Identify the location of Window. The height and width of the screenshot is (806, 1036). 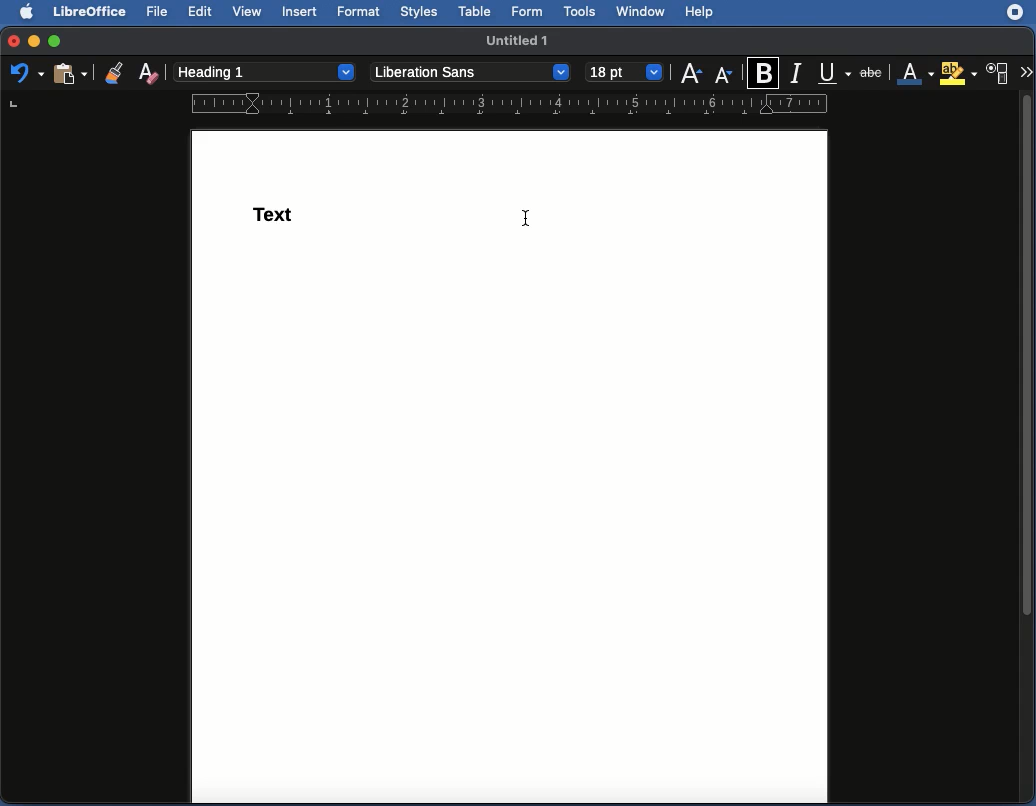
(639, 13).